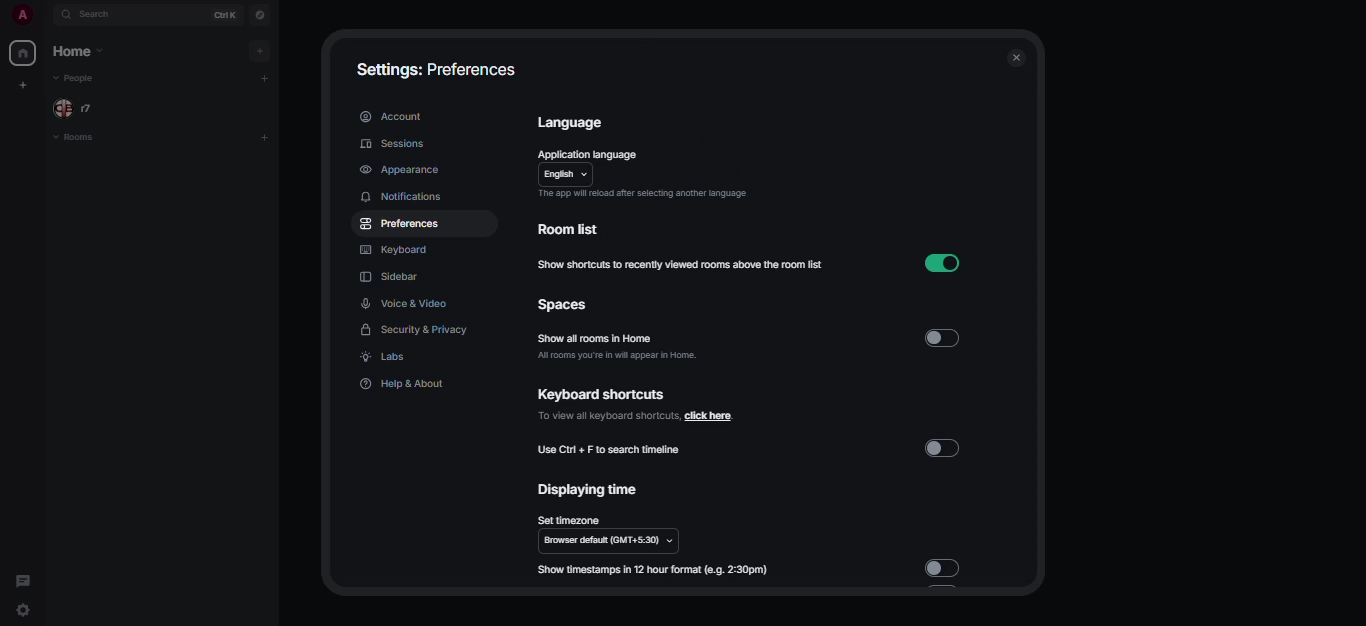 The height and width of the screenshot is (626, 1366). What do you see at coordinates (680, 265) in the screenshot?
I see `show shortcuts to recently viewed rooms above the room list` at bounding box center [680, 265].